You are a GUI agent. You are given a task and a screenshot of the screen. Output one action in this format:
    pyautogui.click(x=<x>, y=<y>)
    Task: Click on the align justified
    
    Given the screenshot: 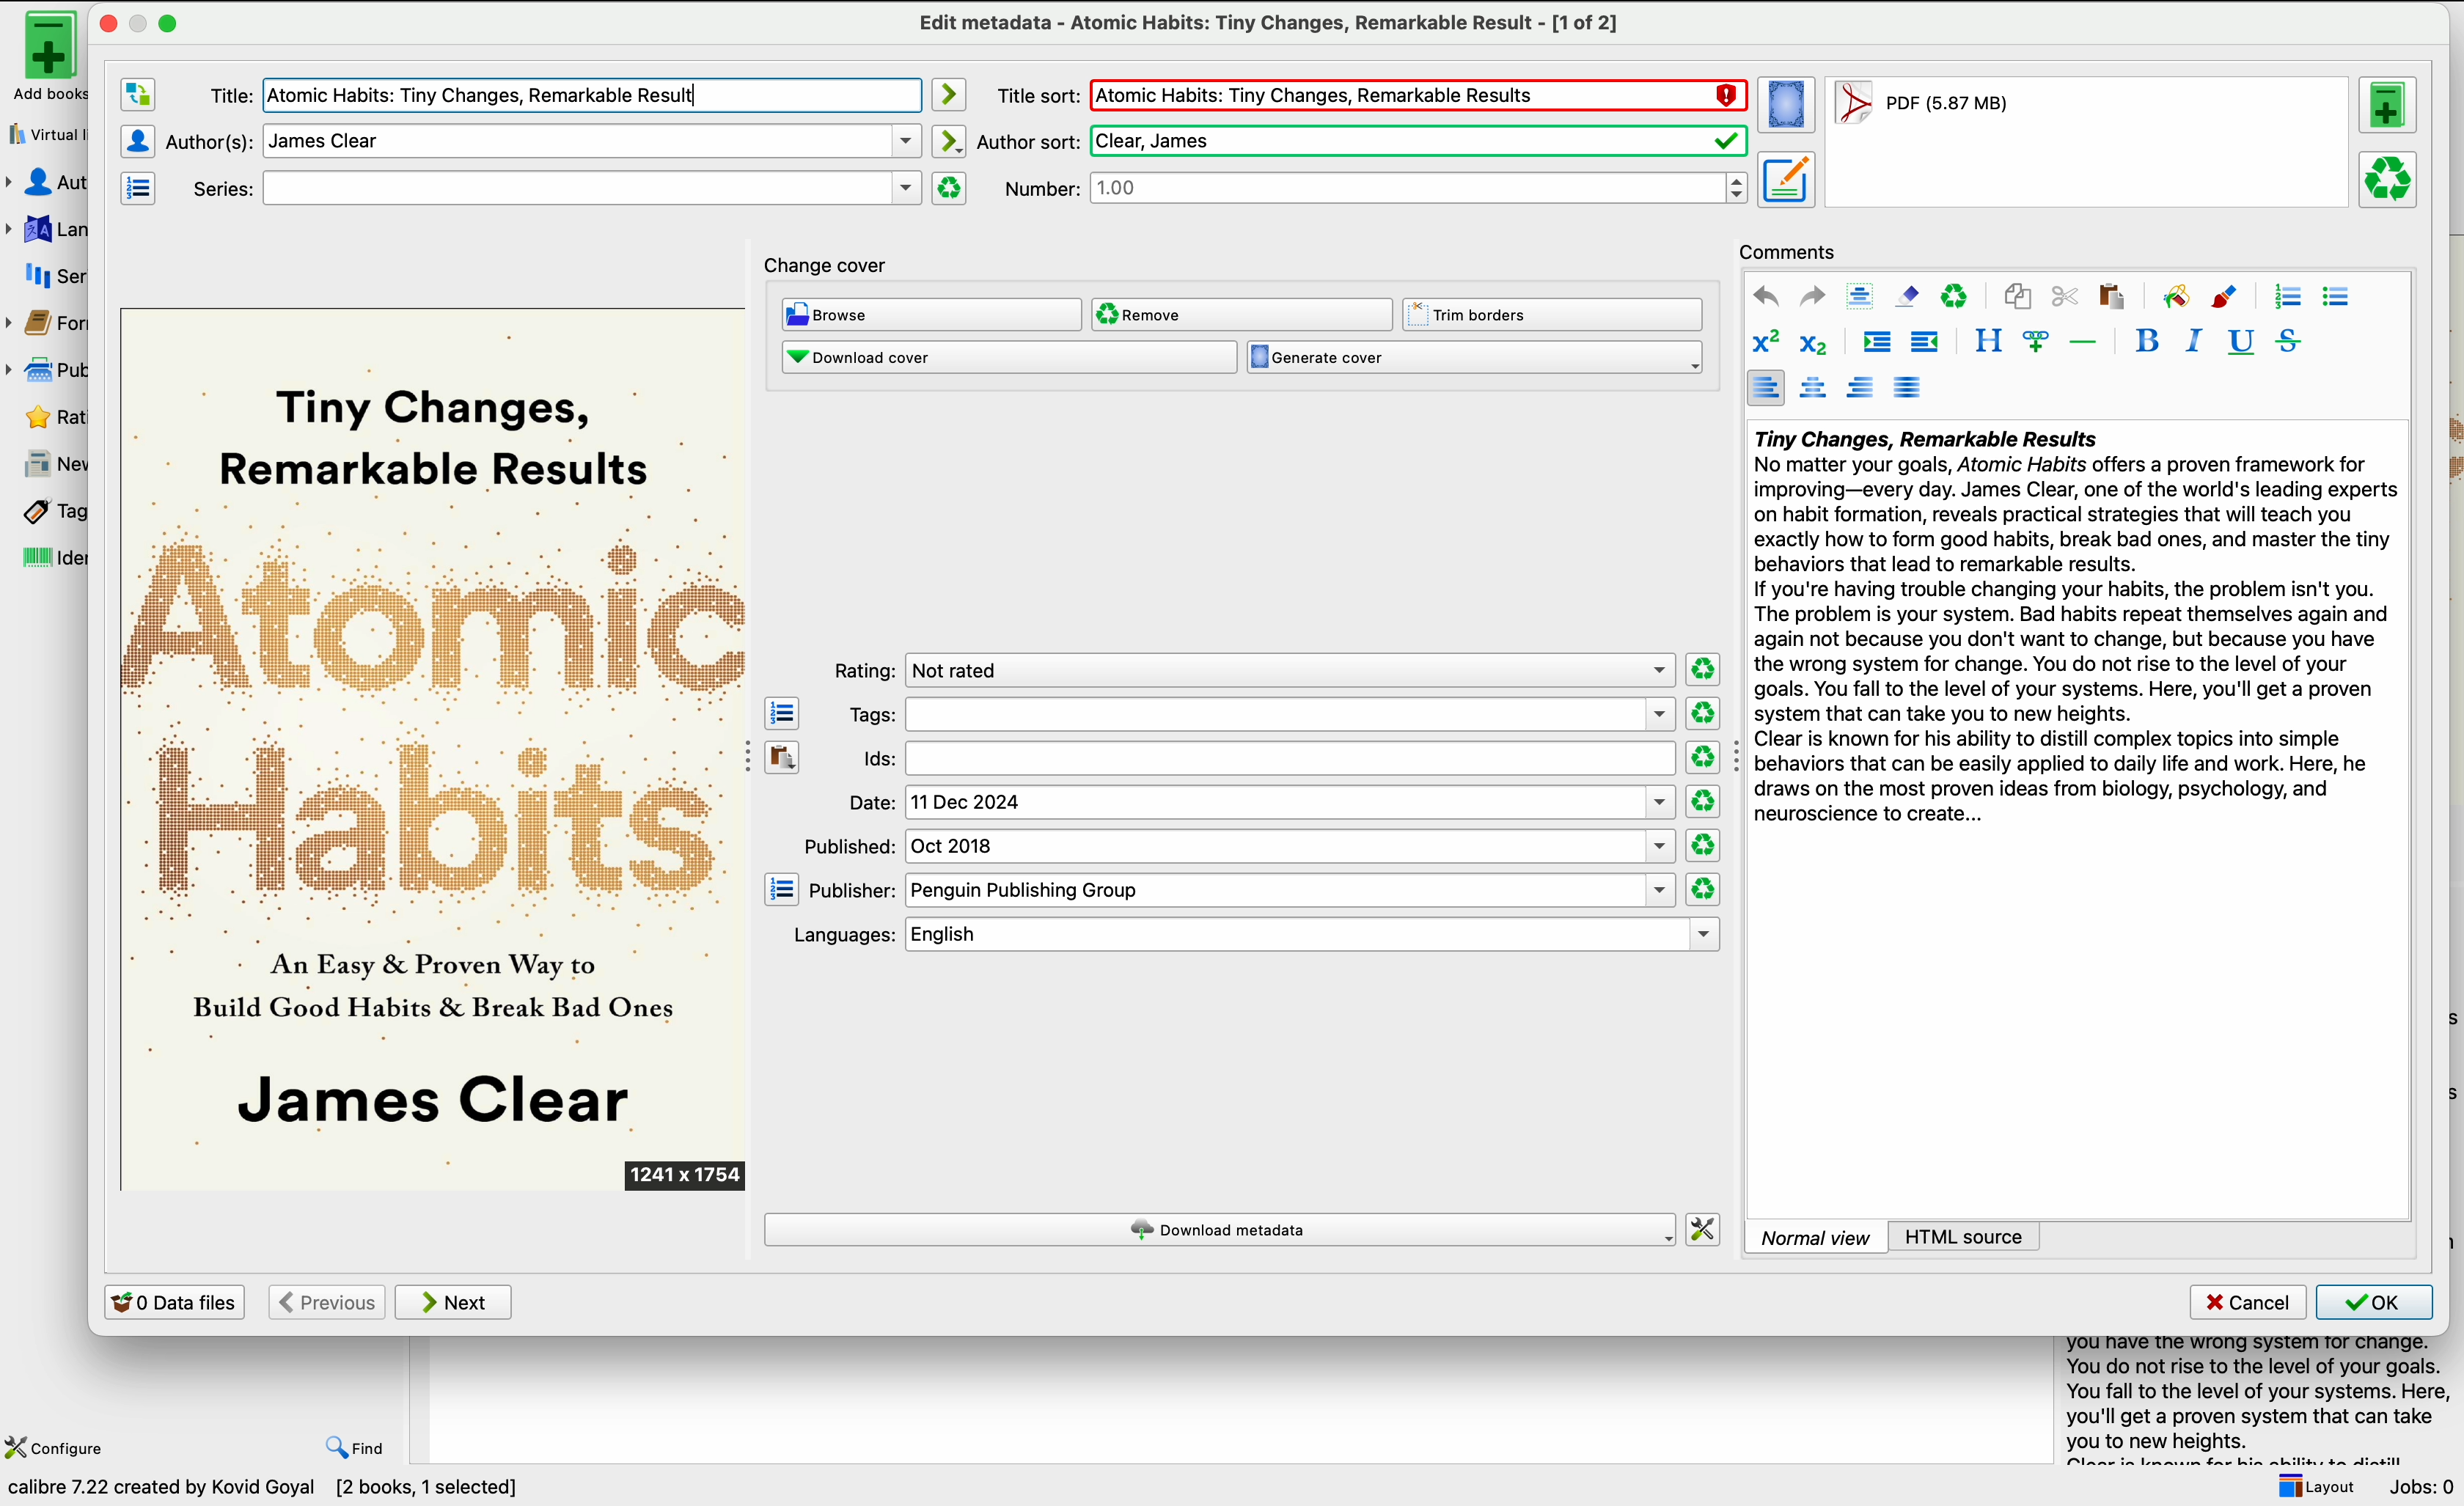 What is the action you would take?
    pyautogui.click(x=1910, y=387)
    